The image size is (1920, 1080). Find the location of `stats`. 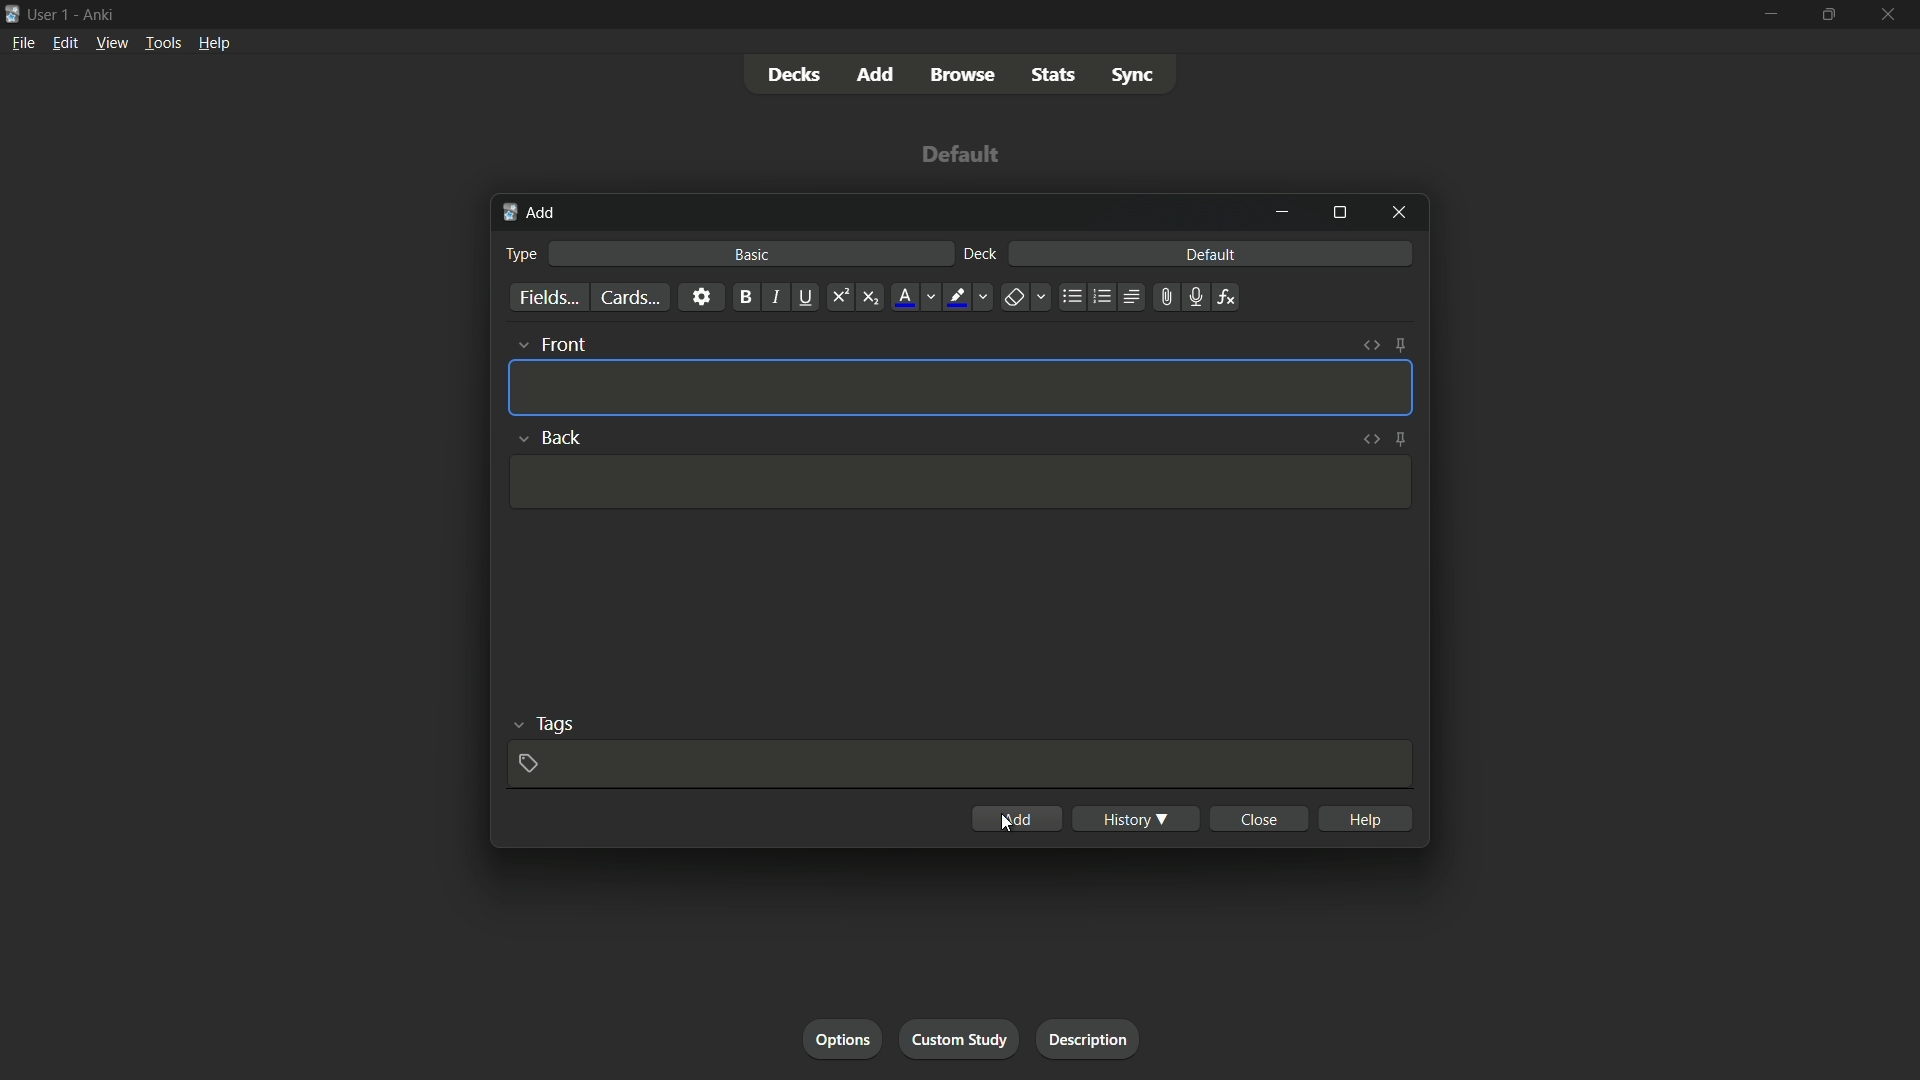

stats is located at coordinates (1053, 76).